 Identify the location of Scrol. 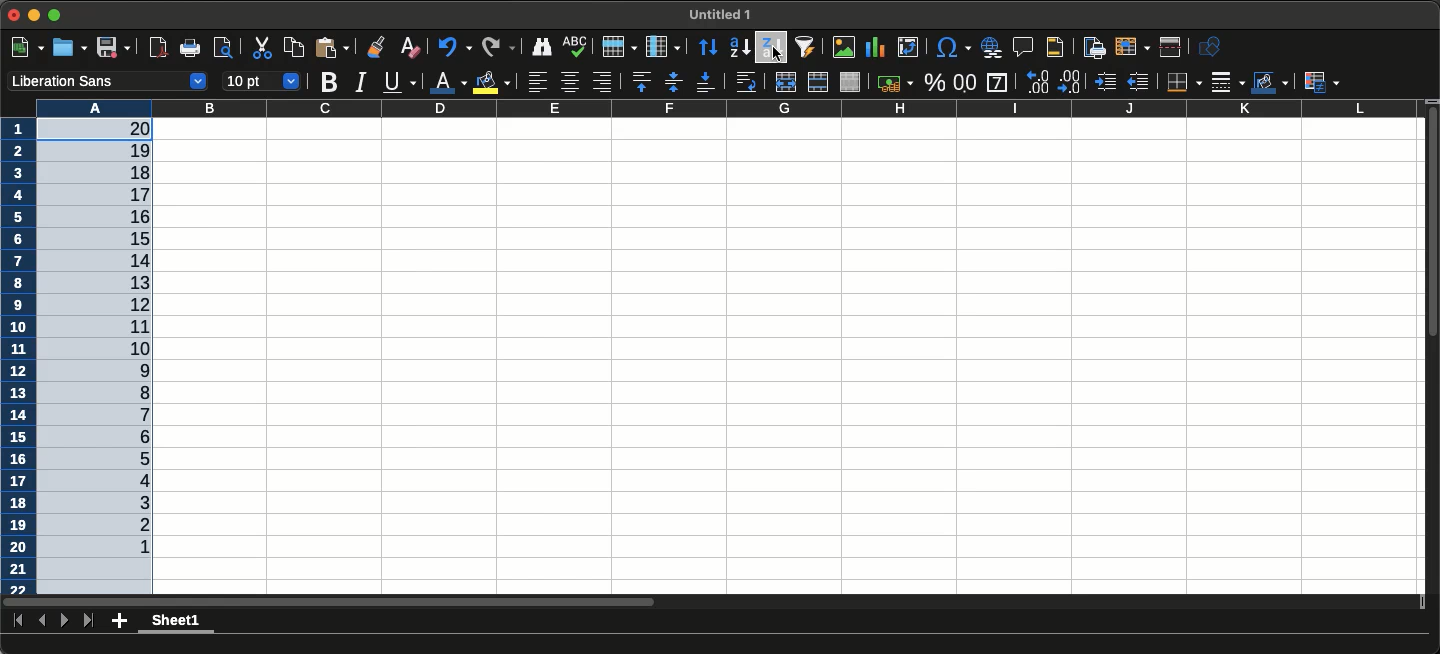
(330, 604).